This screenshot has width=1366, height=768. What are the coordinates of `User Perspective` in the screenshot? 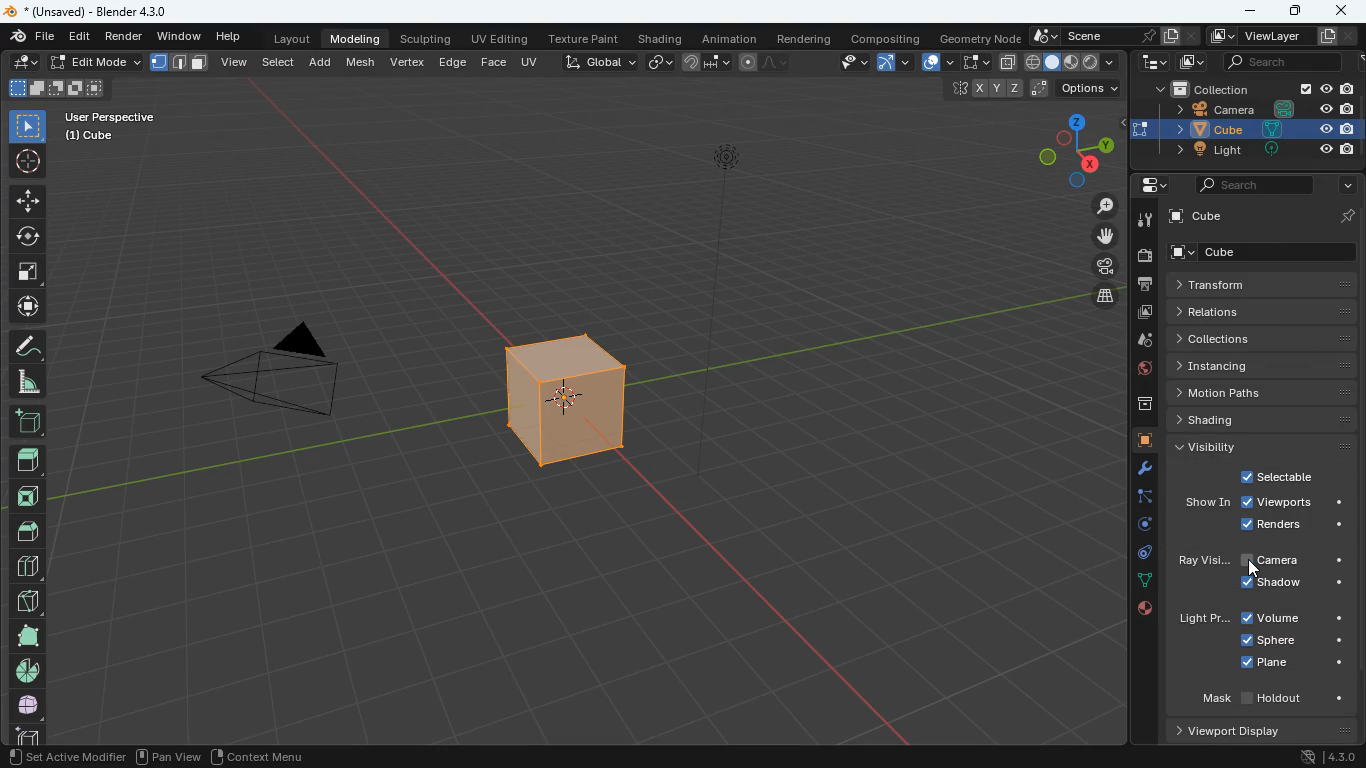 It's located at (109, 116).